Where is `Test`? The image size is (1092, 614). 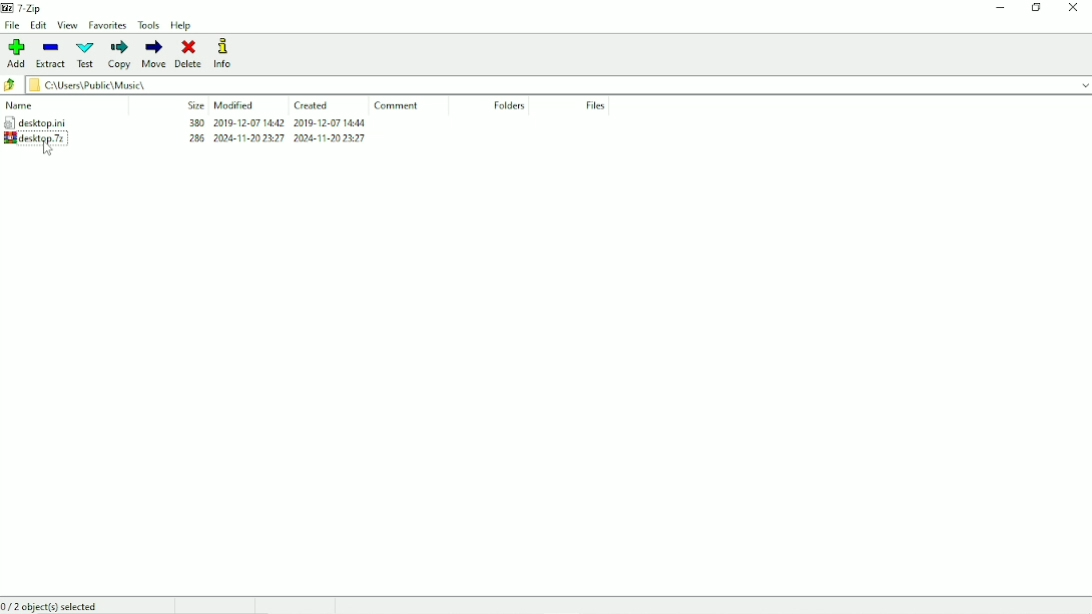 Test is located at coordinates (84, 54).